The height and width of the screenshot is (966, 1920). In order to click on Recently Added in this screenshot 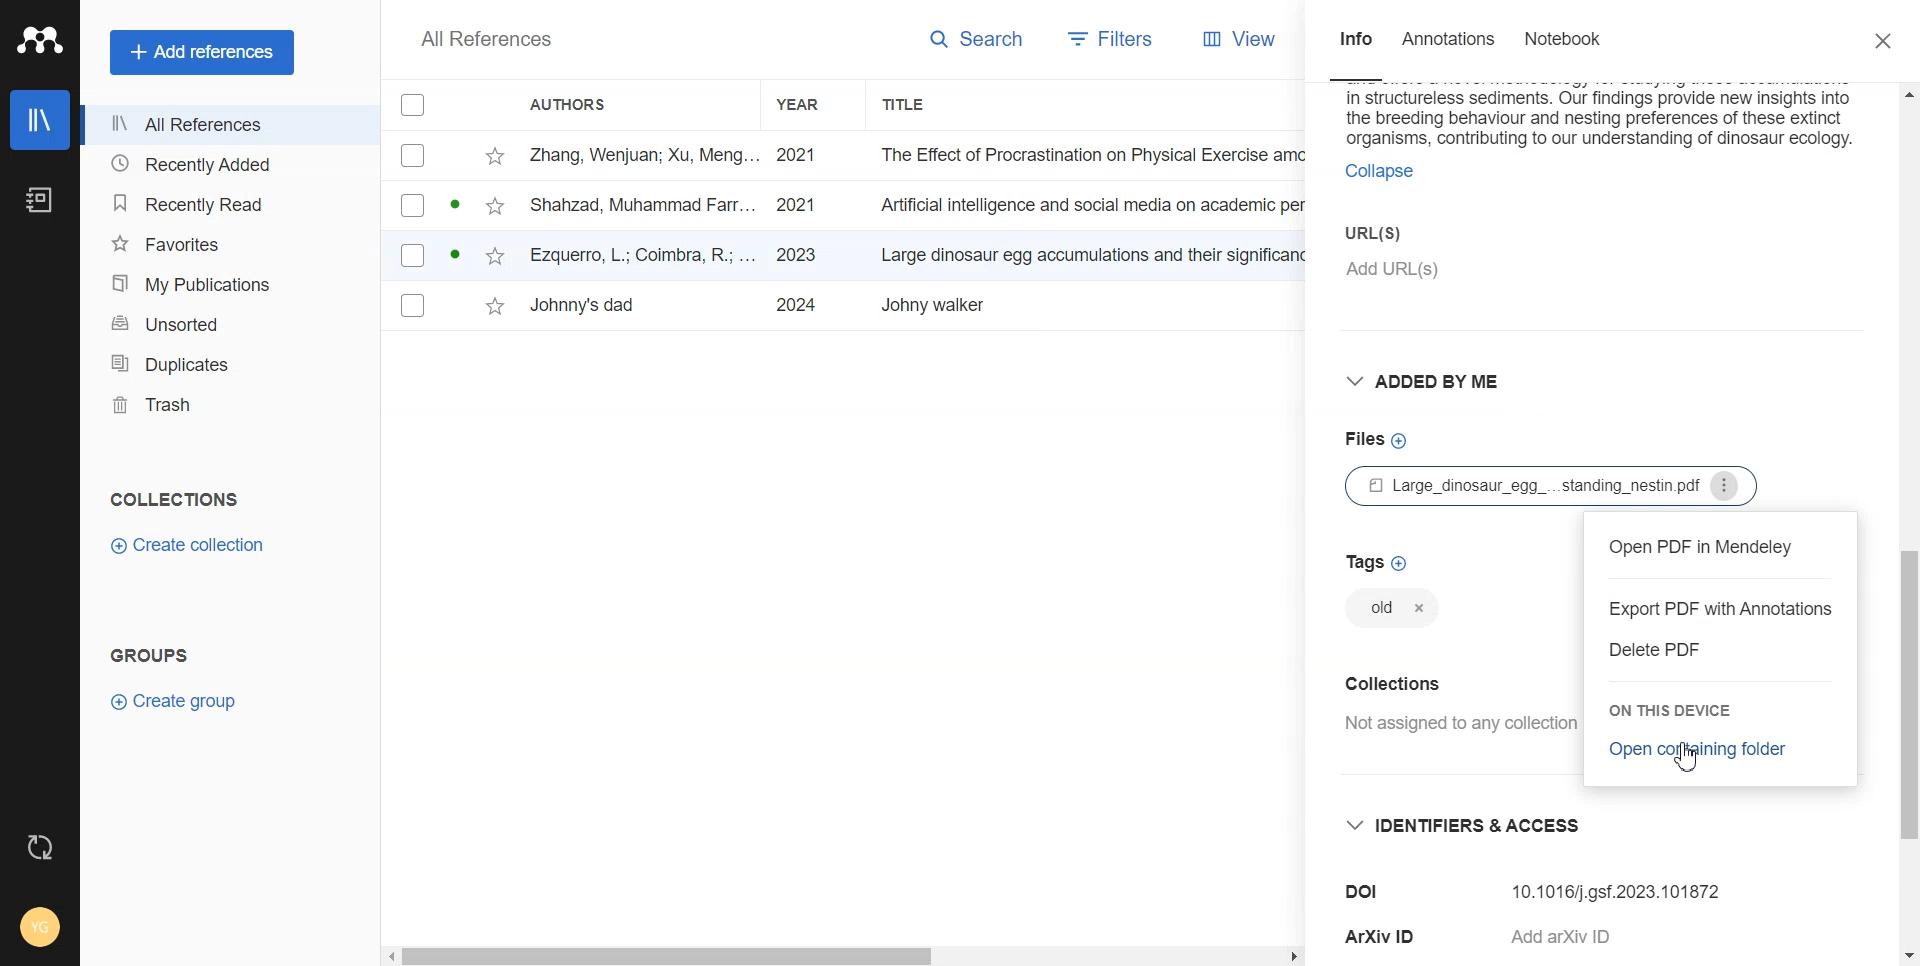, I will do `click(220, 163)`.